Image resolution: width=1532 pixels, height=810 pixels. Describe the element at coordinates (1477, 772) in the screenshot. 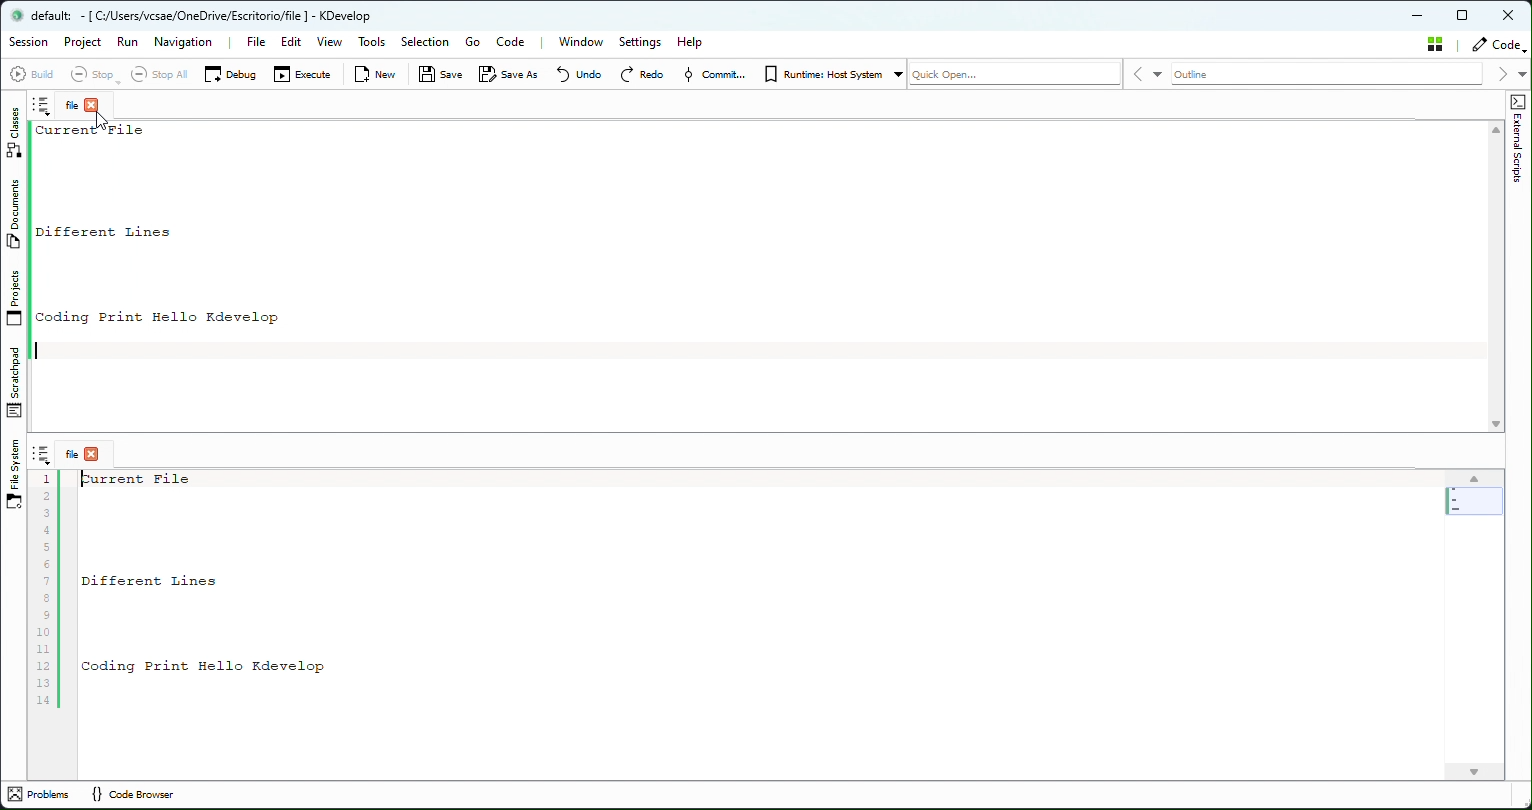

I see `Scroll down` at that location.